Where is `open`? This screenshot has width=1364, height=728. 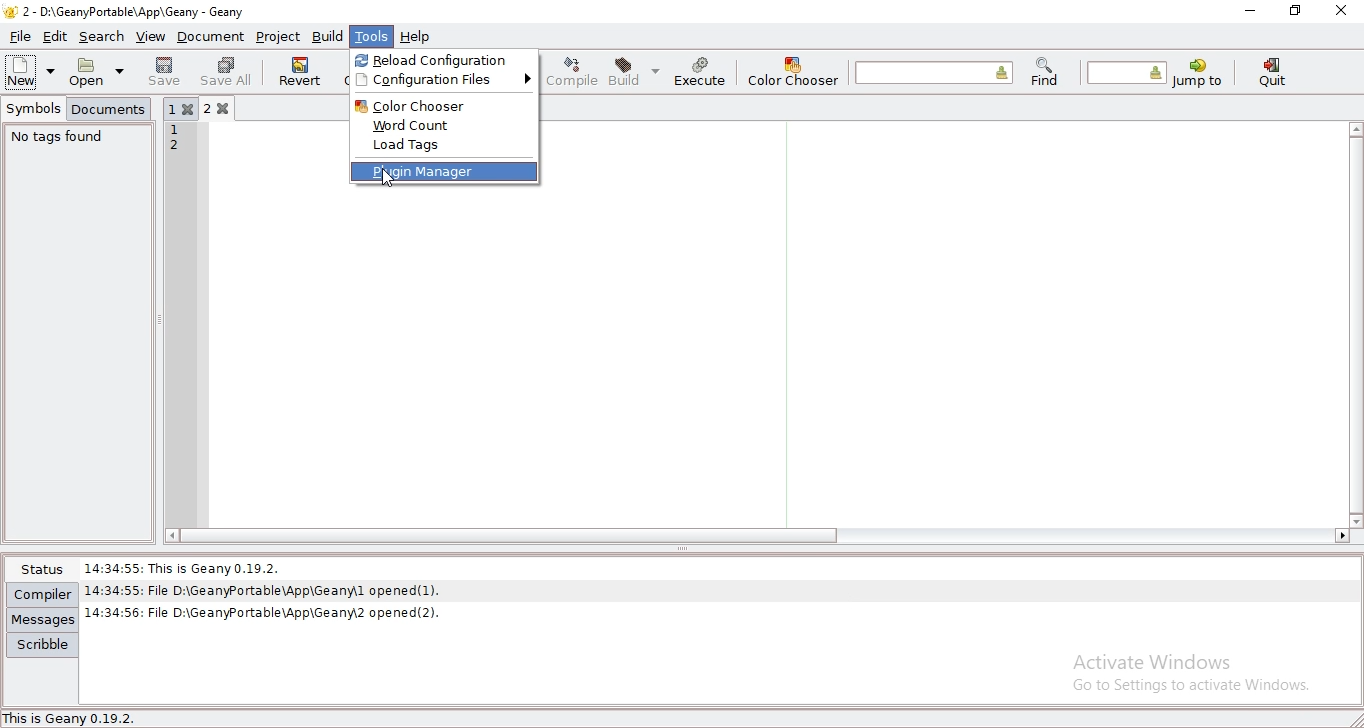
open is located at coordinates (91, 72).